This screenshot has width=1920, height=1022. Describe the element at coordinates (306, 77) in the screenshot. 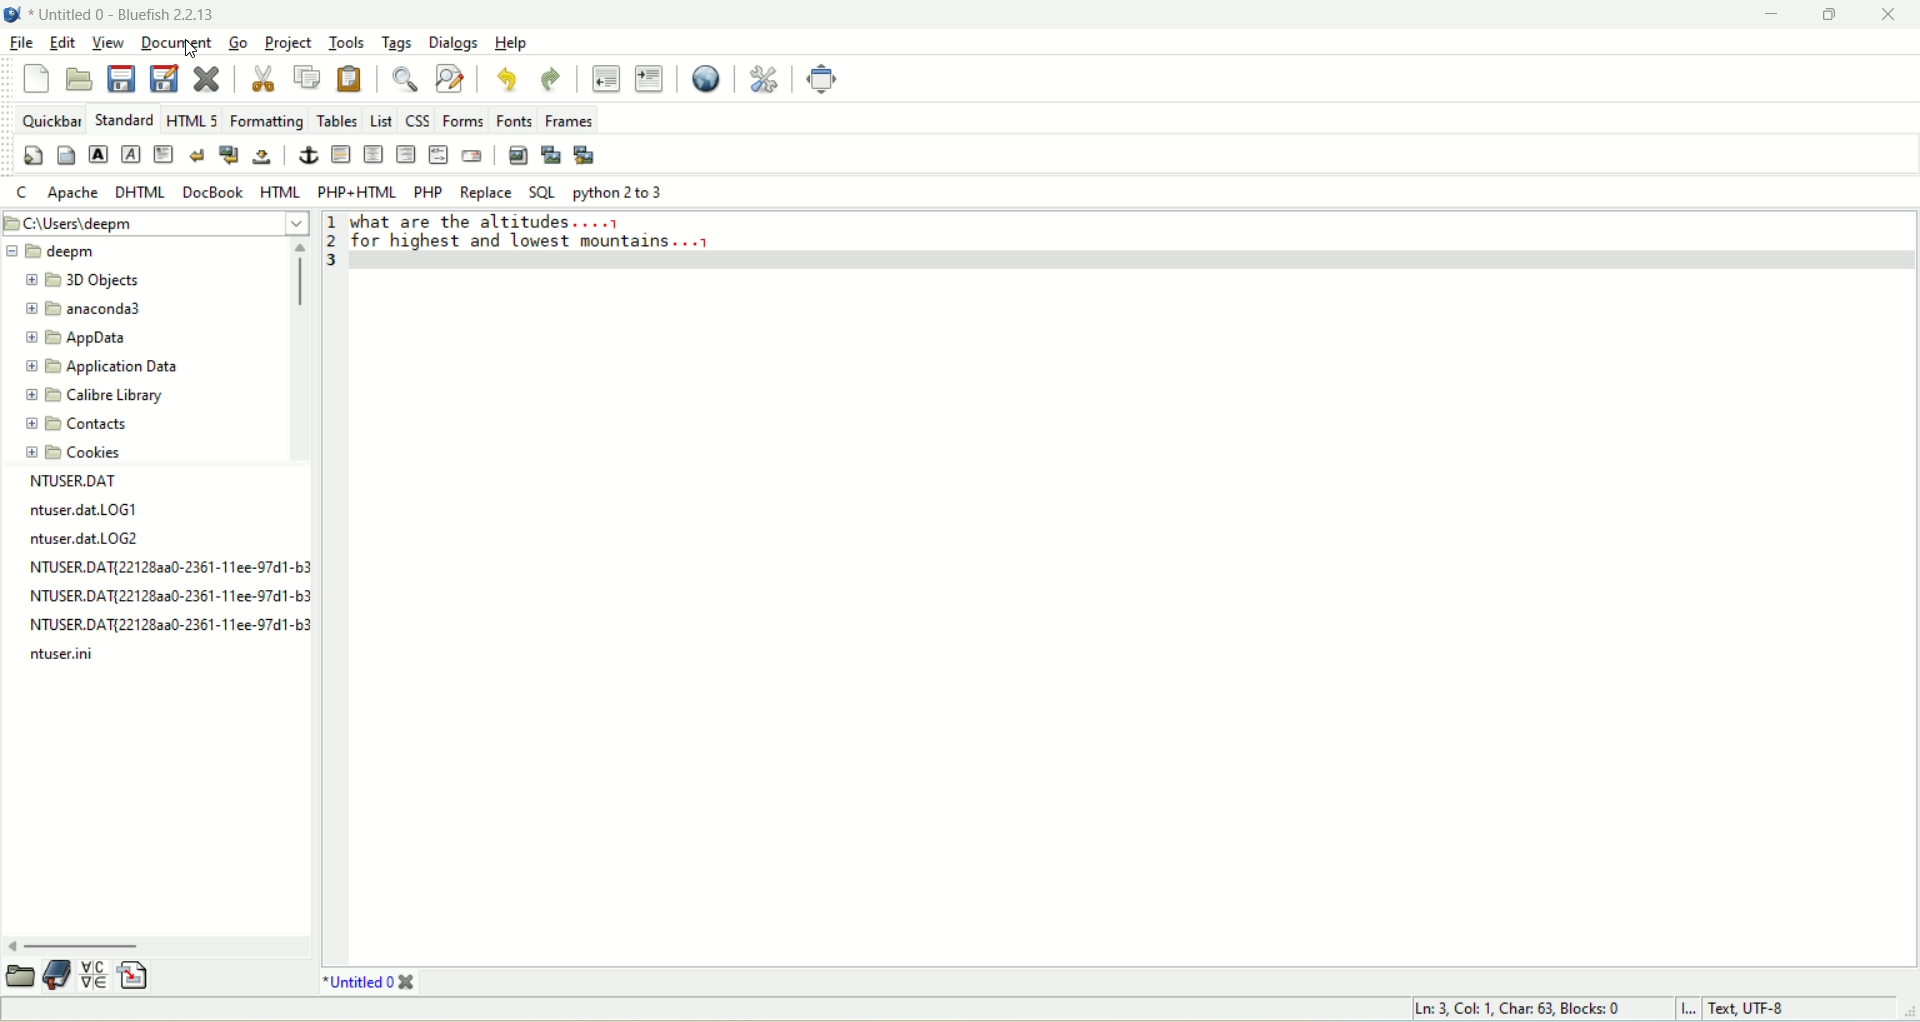

I see `copy` at that location.